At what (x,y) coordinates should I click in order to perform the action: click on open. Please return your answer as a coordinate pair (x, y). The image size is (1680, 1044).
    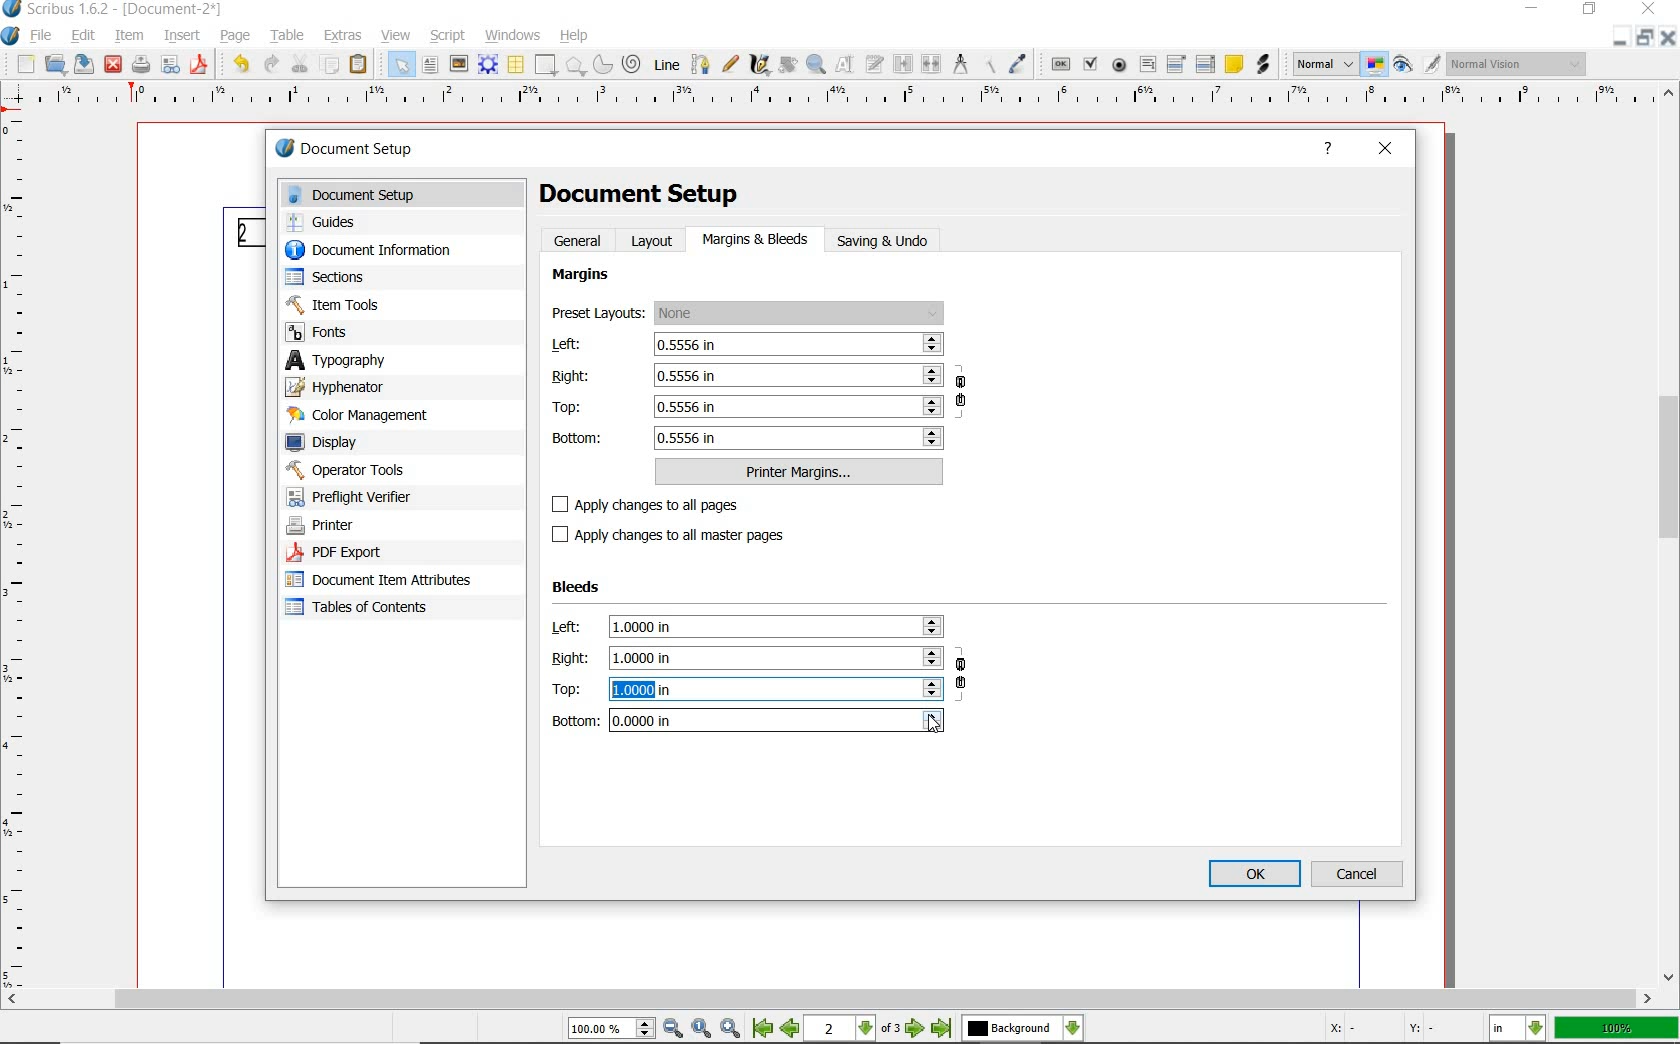
    Looking at the image, I should click on (56, 66).